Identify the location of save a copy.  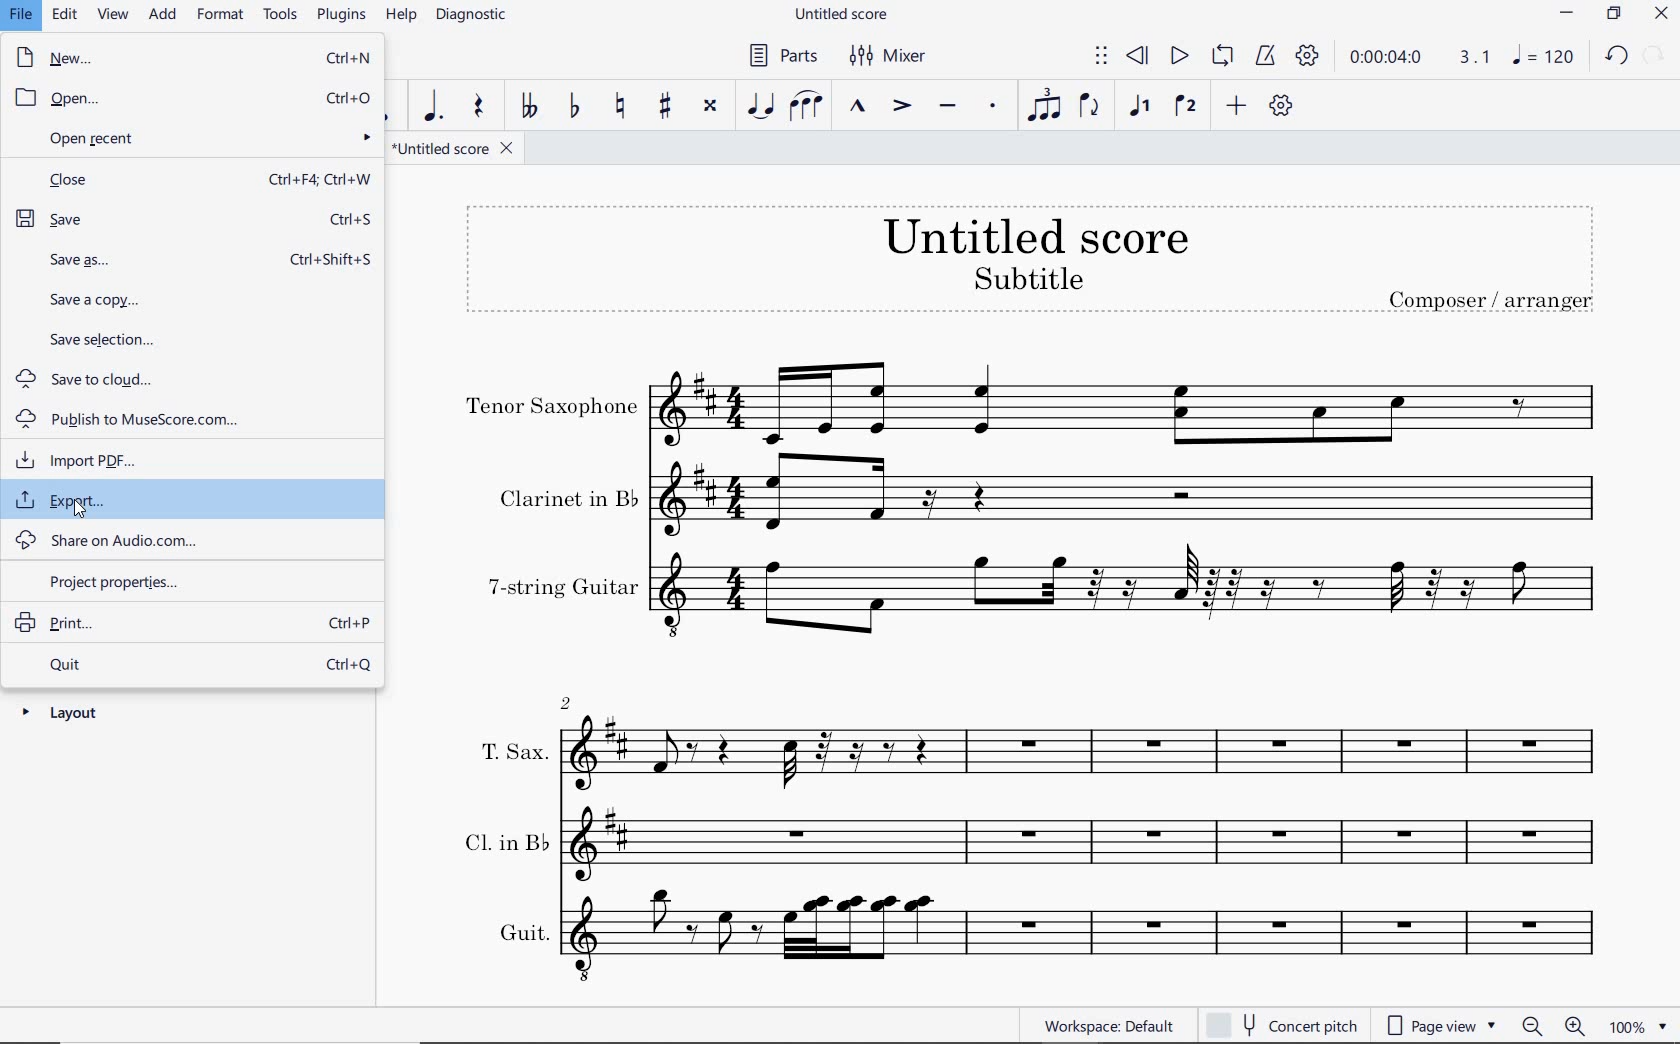
(193, 298).